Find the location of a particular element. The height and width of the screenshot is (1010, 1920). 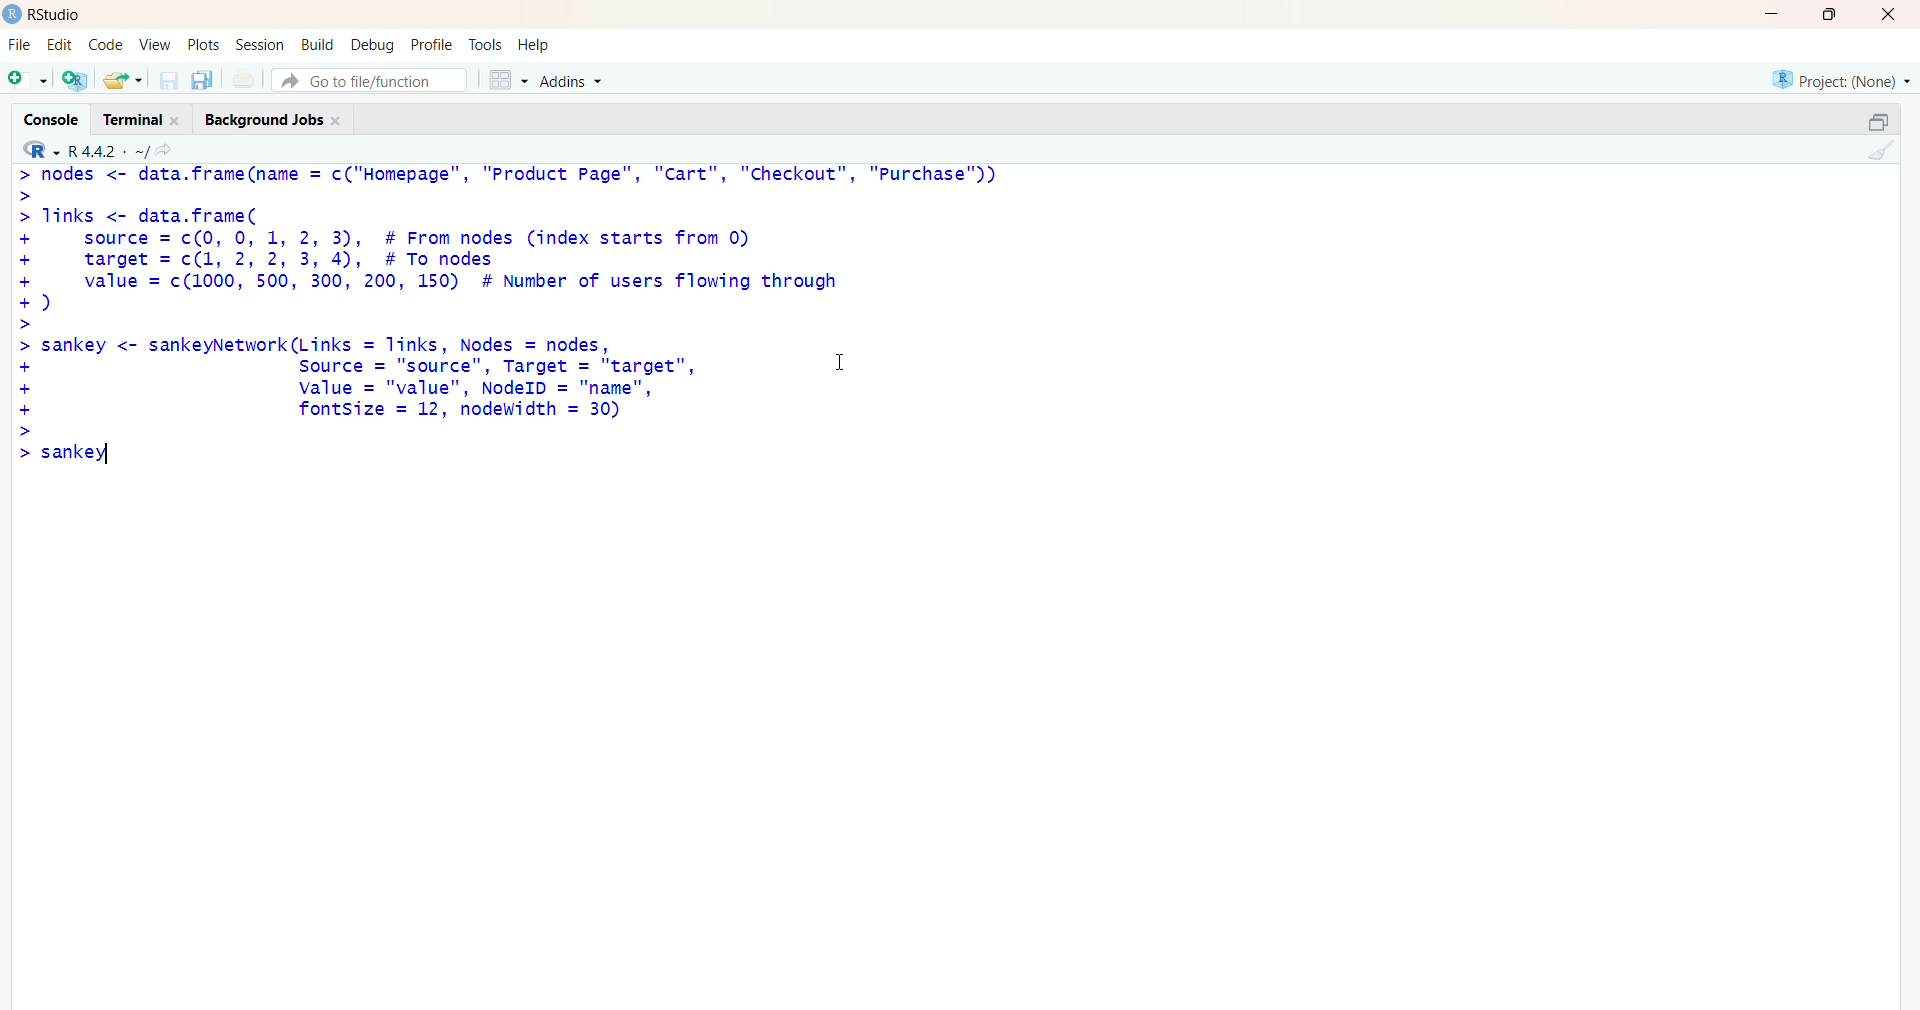

debug is located at coordinates (370, 45).